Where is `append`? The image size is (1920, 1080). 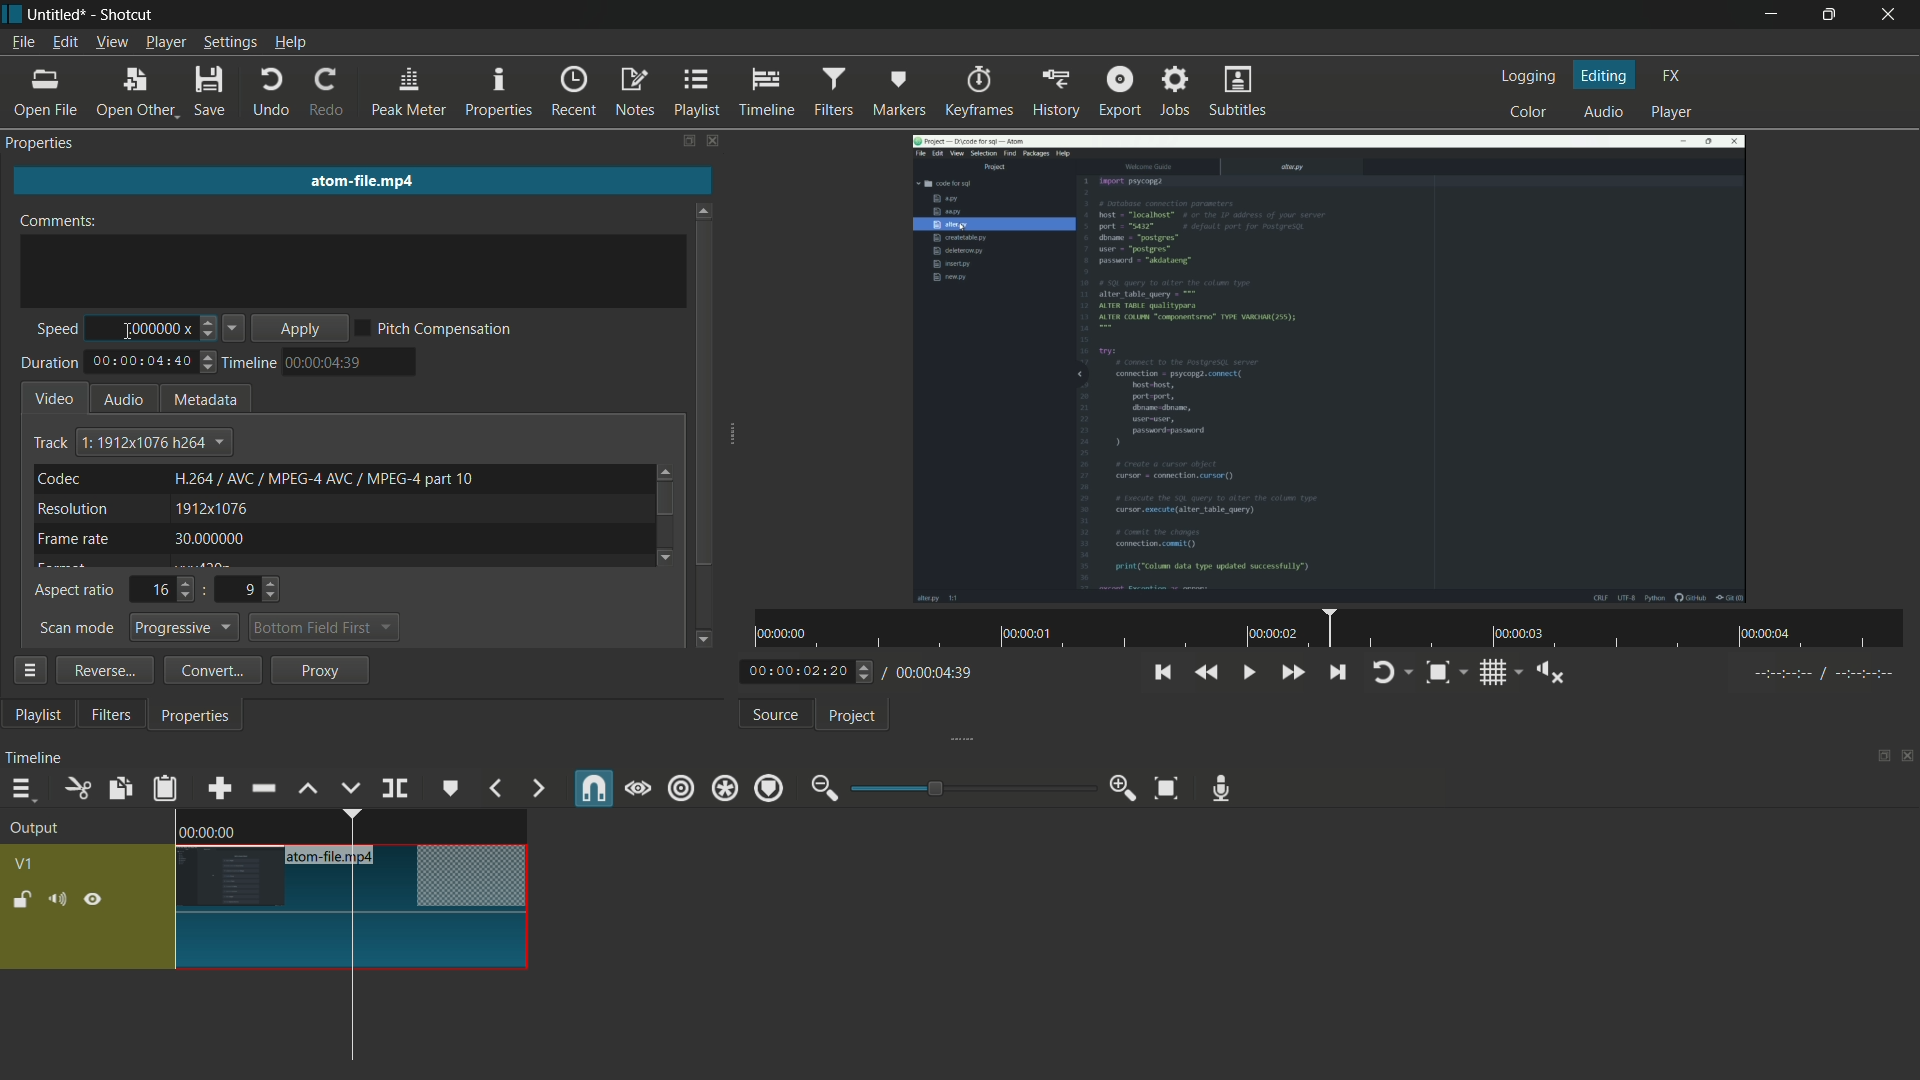 append is located at coordinates (218, 789).